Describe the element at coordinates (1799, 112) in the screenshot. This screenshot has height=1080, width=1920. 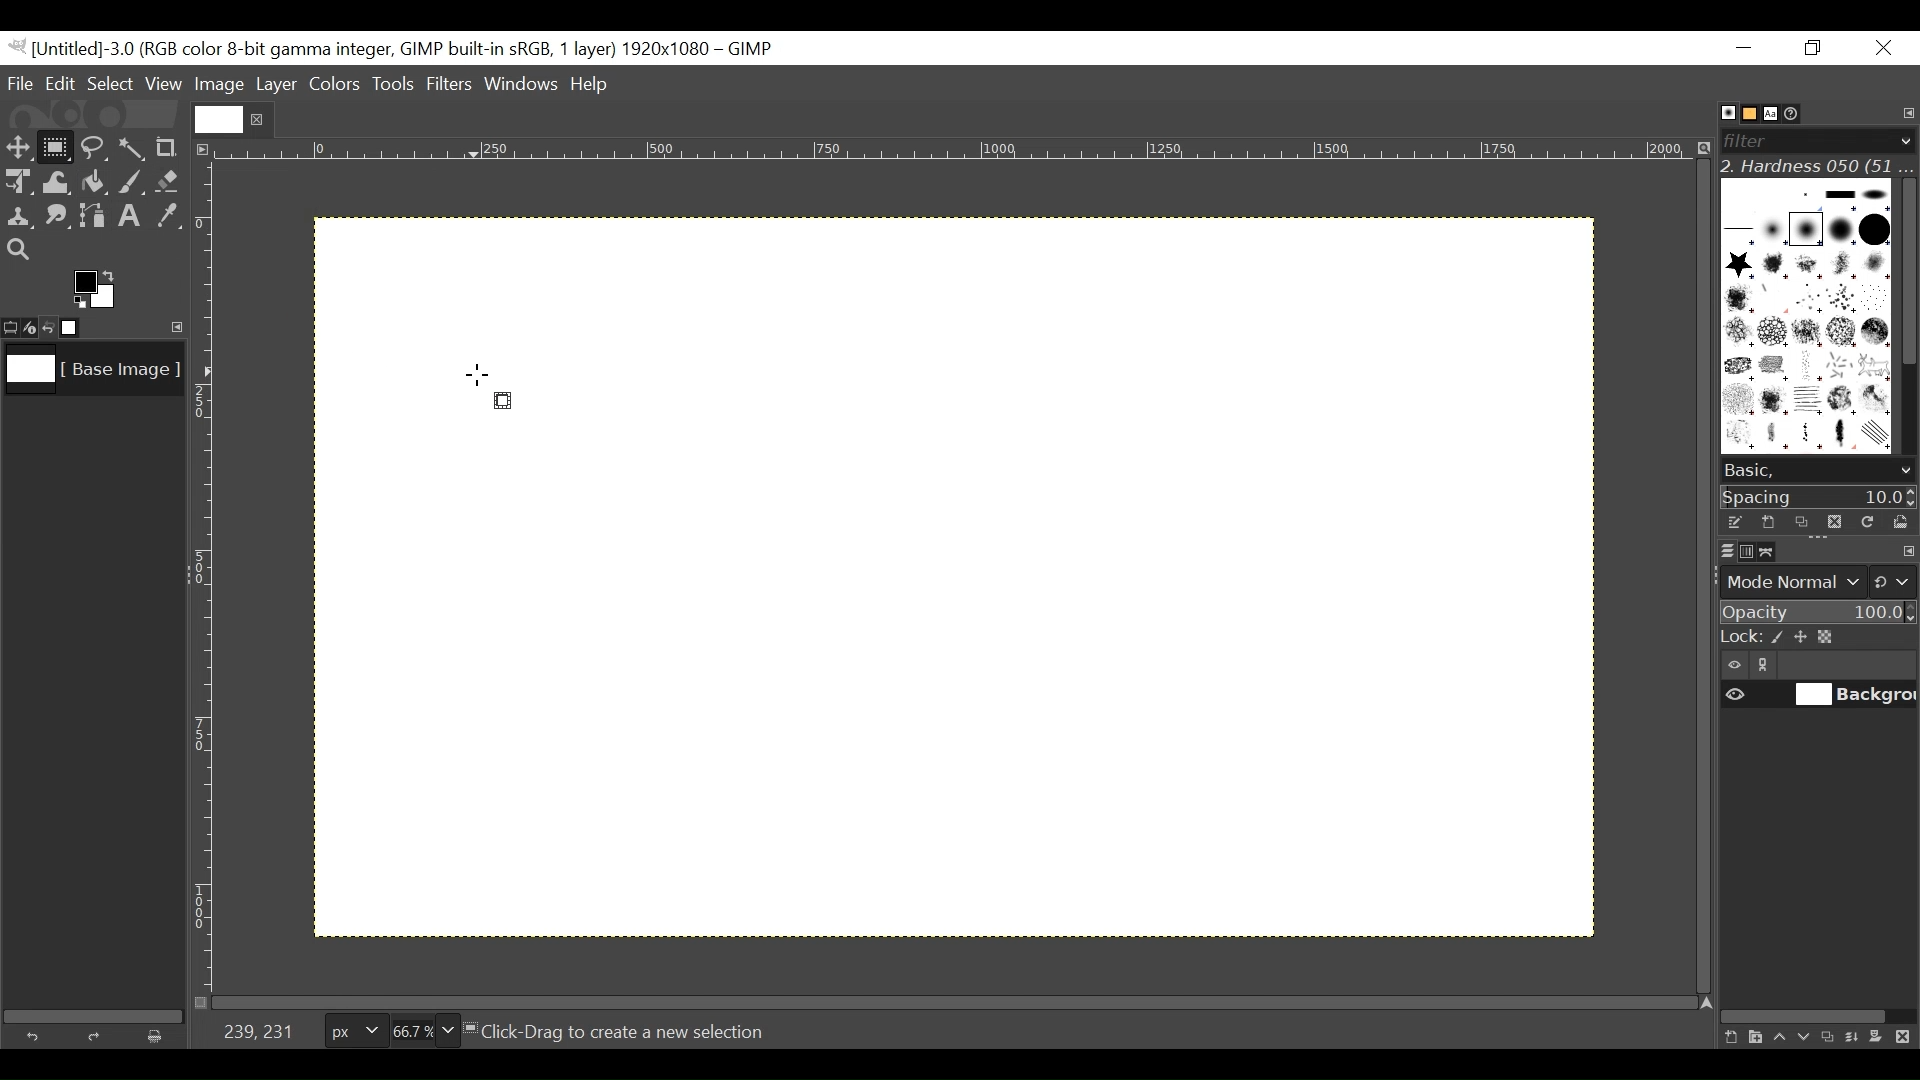
I see `Document History` at that location.